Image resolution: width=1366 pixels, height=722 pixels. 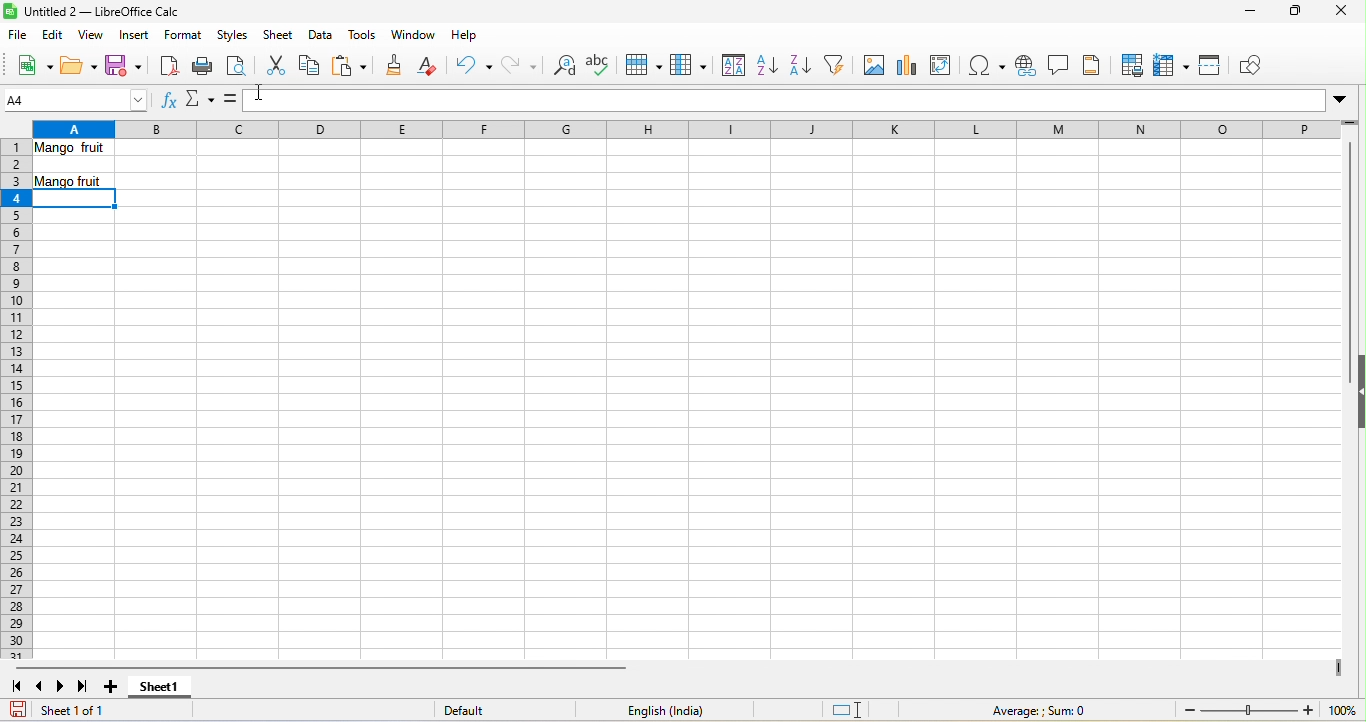 What do you see at coordinates (41, 685) in the screenshot?
I see `scroll to previous sheet` at bounding box center [41, 685].